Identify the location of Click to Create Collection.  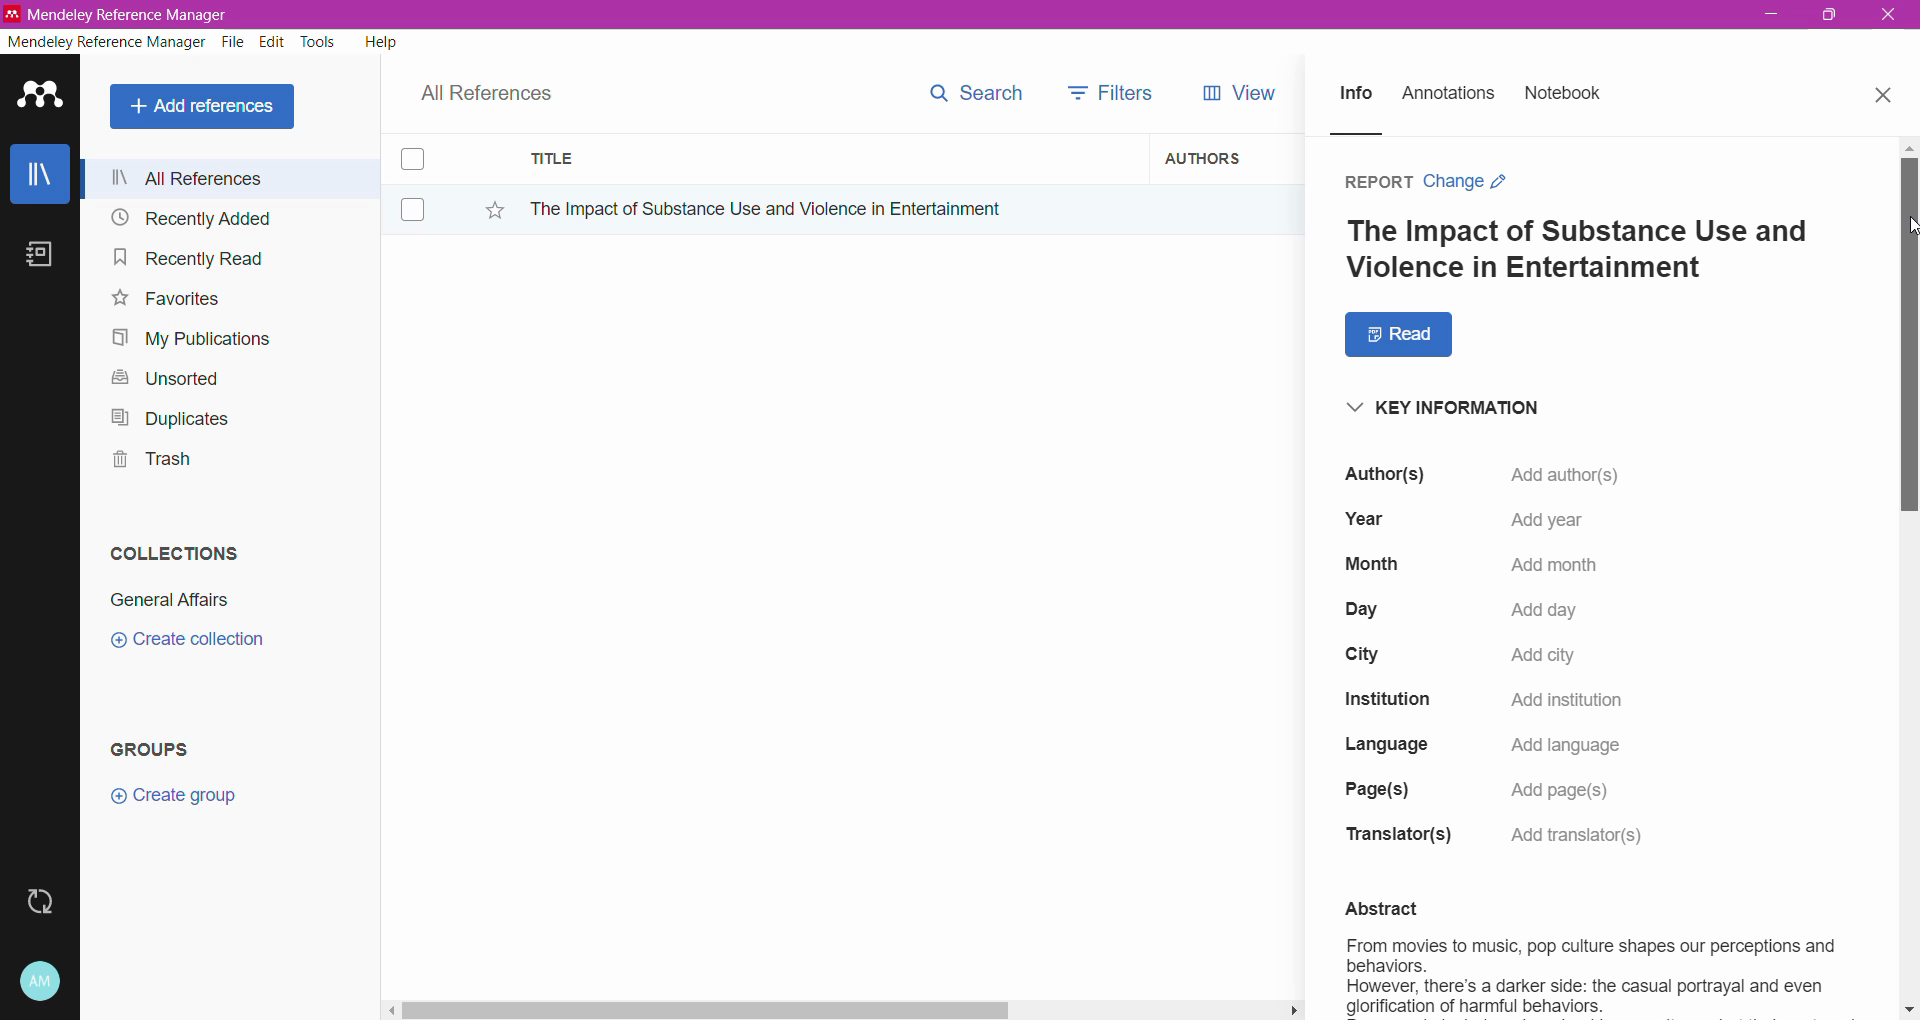
(187, 643).